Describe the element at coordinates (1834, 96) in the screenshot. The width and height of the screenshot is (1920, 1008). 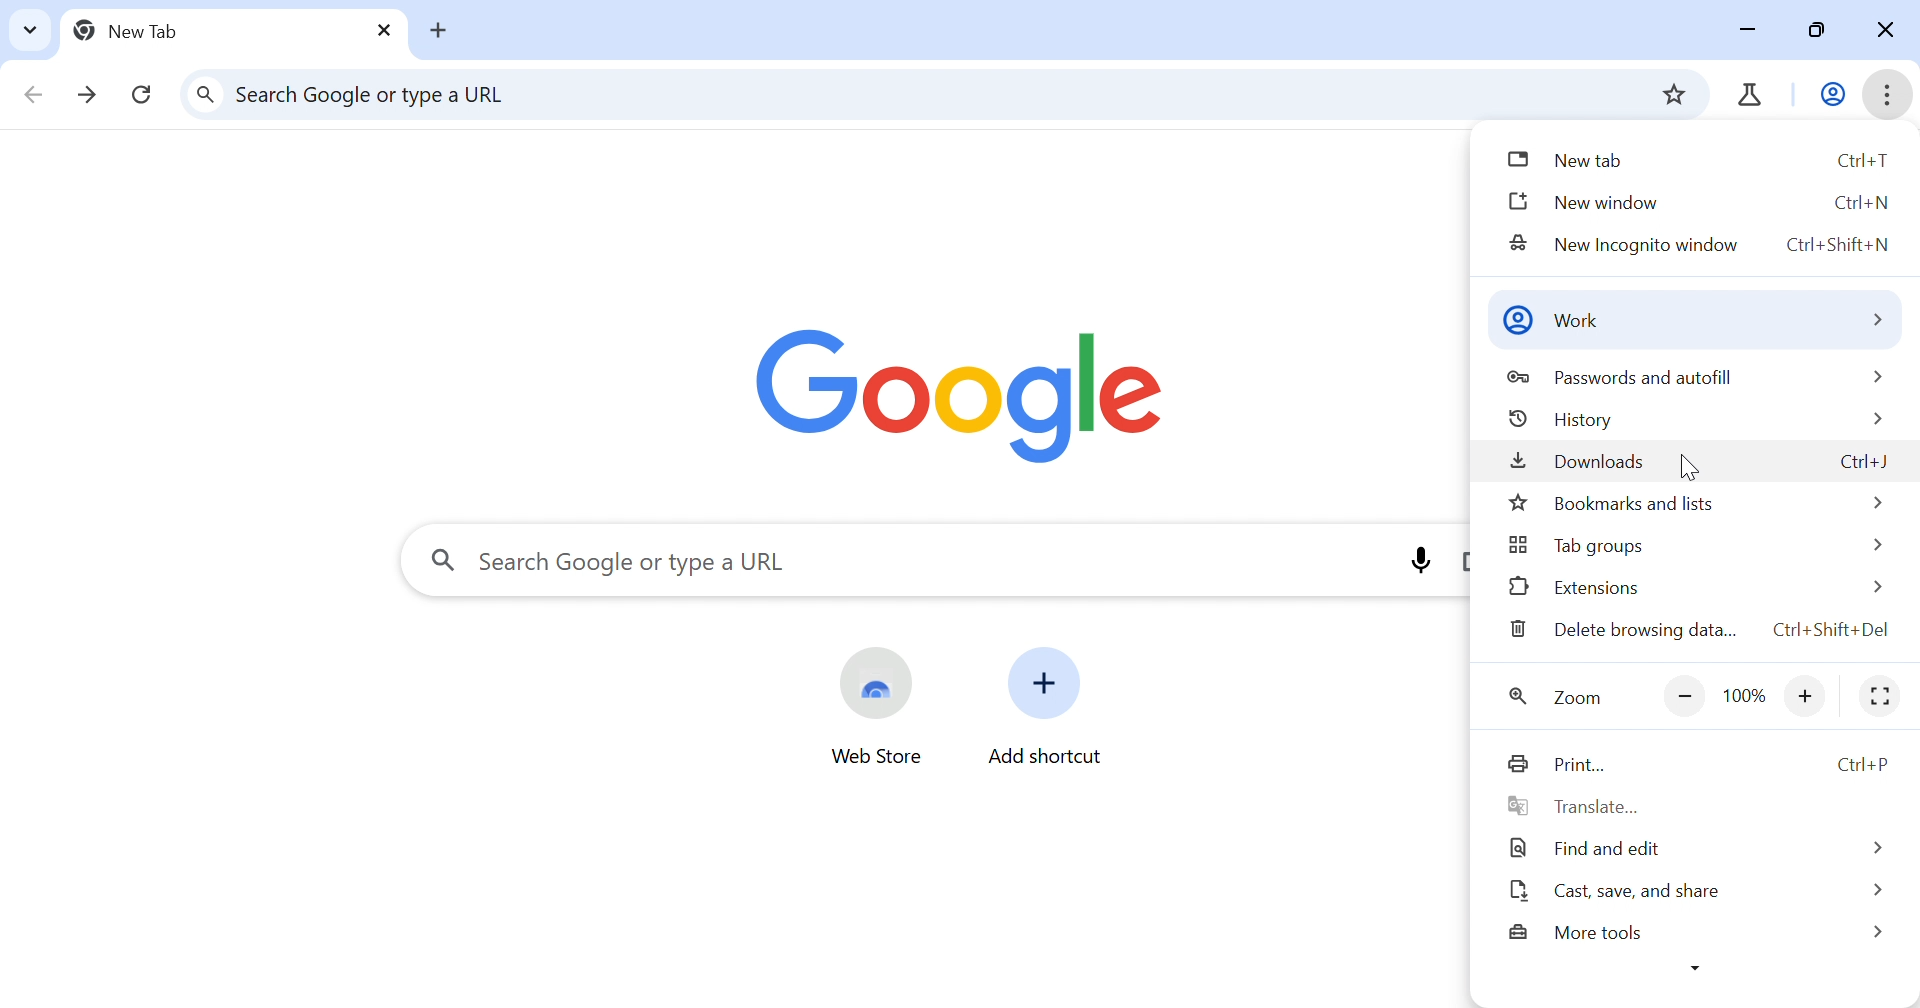
I see `Work` at that location.